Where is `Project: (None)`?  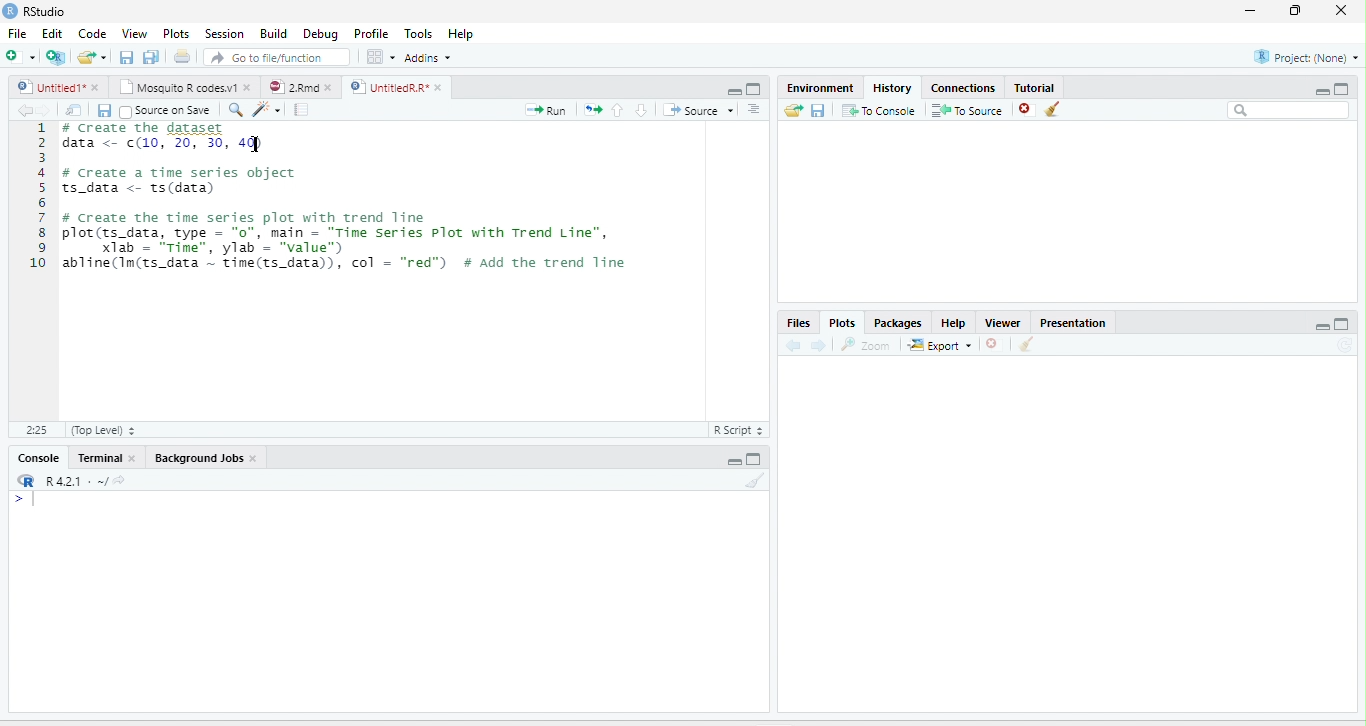 Project: (None) is located at coordinates (1304, 57).